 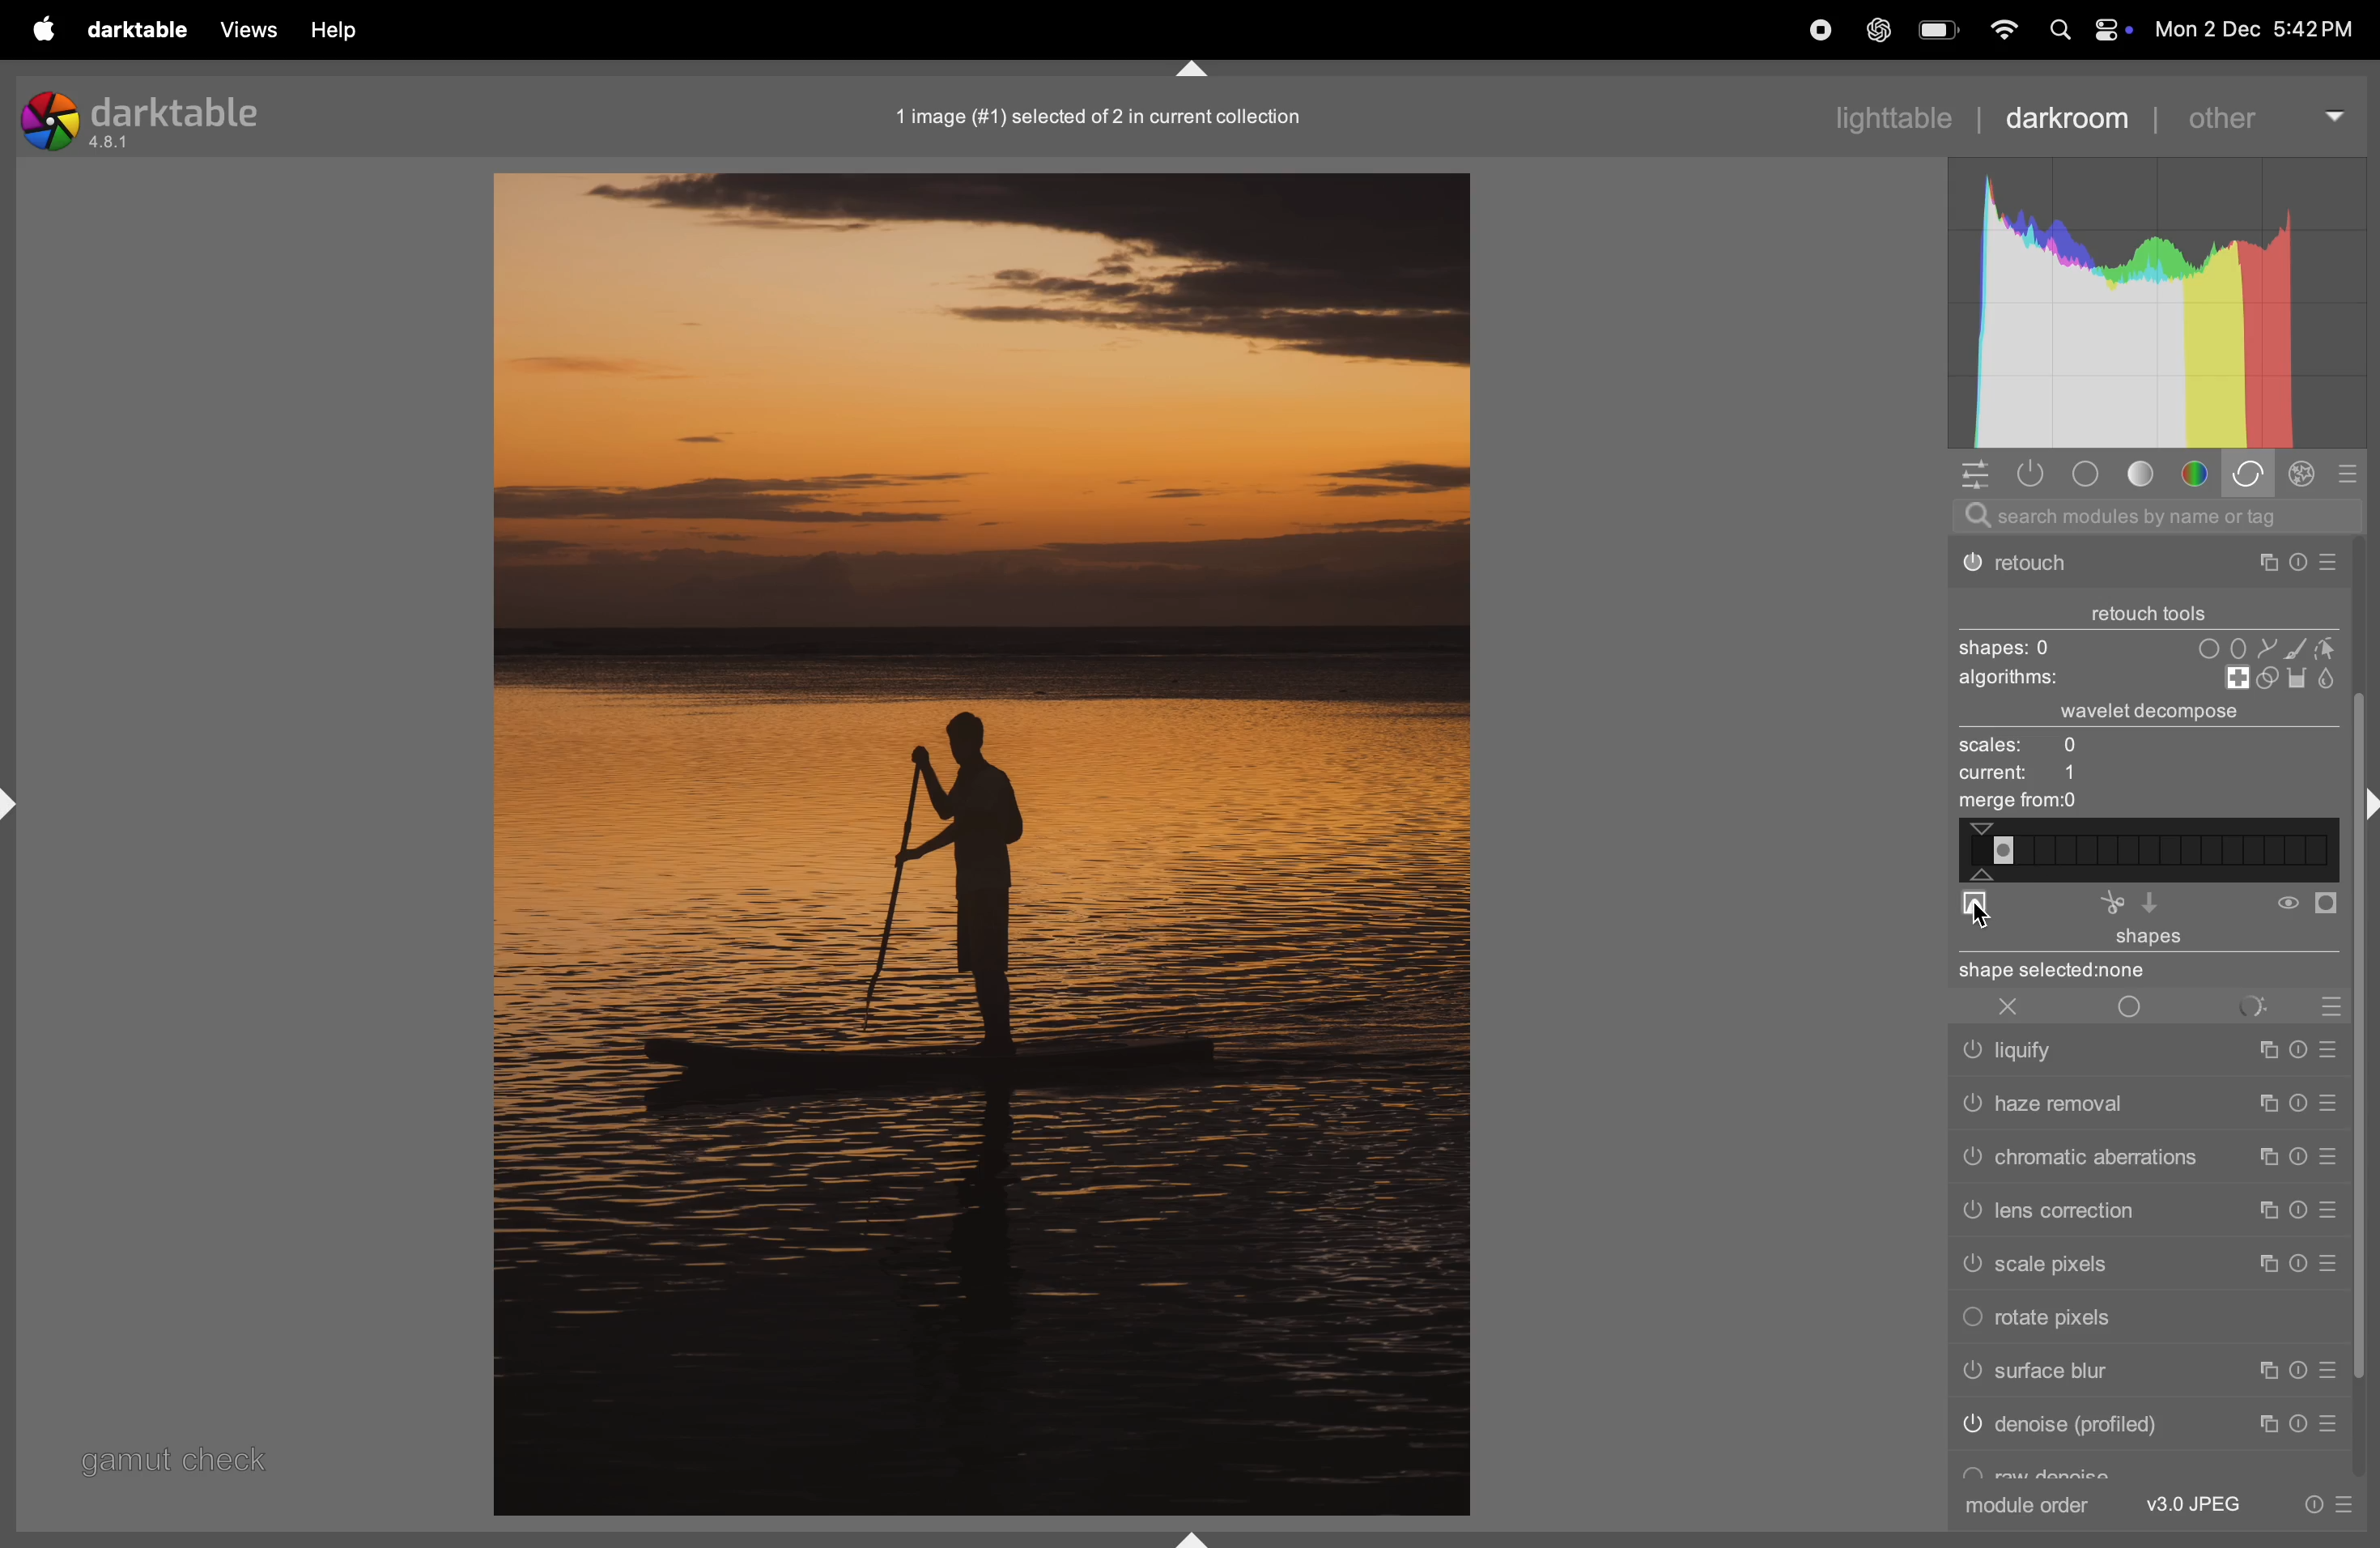 What do you see at coordinates (2024, 1507) in the screenshot?
I see `module order` at bounding box center [2024, 1507].